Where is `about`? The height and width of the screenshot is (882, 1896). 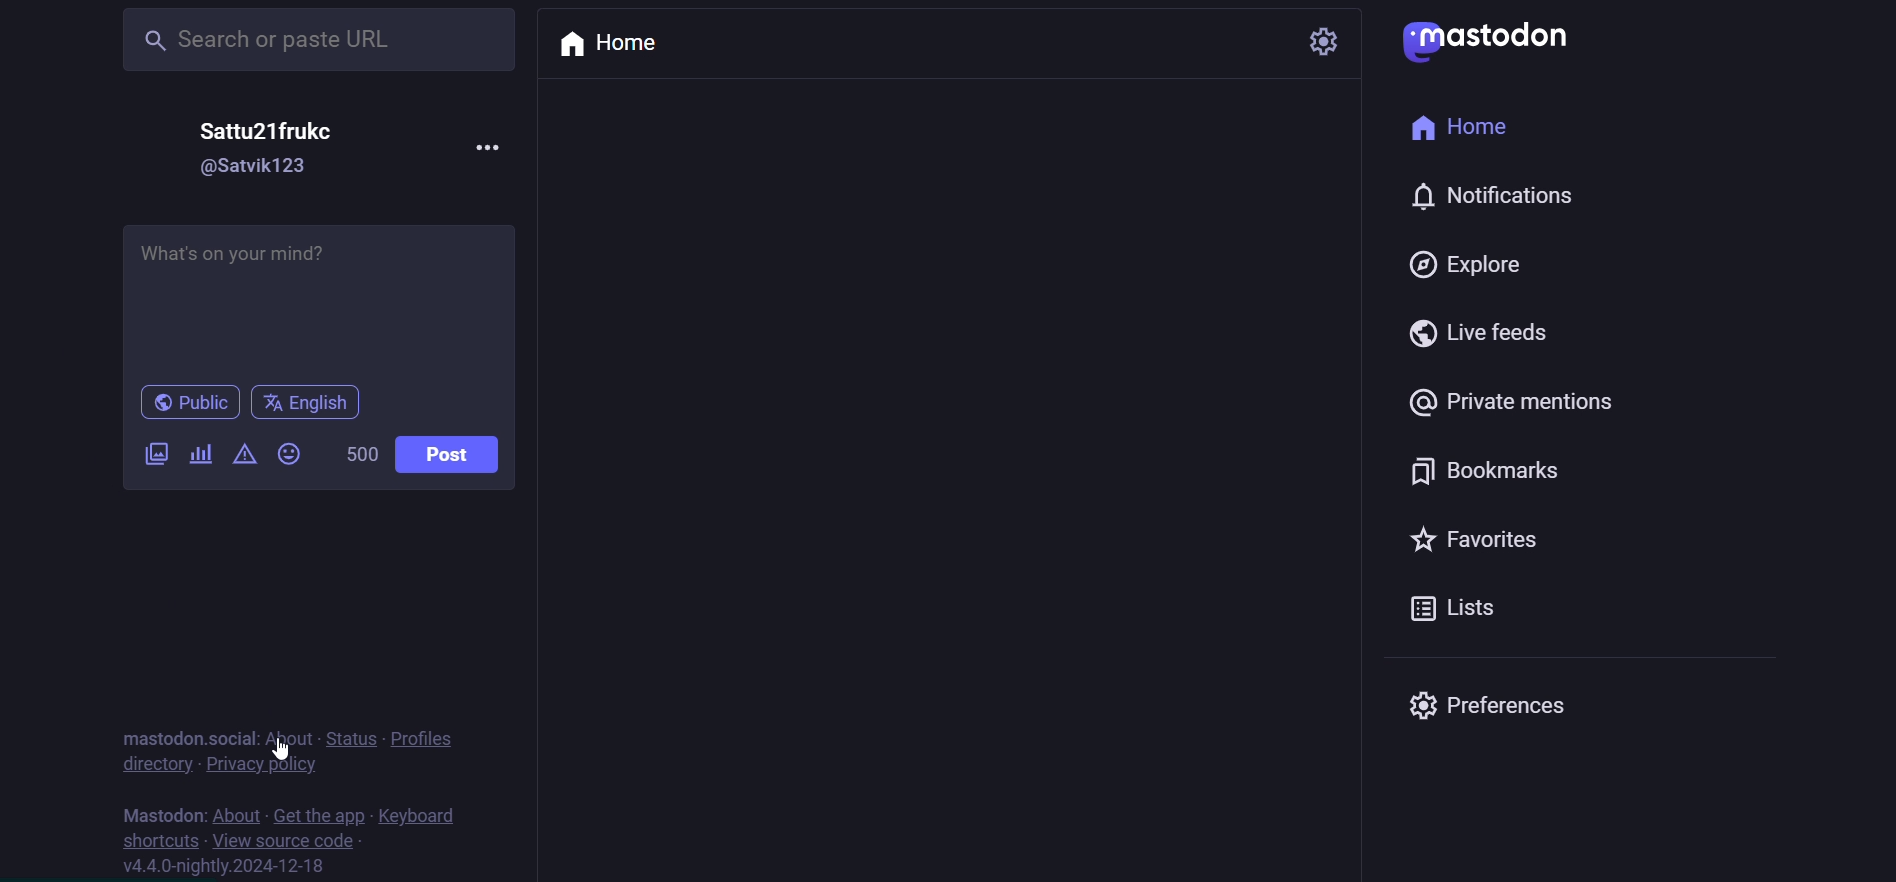 about is located at coordinates (287, 738).